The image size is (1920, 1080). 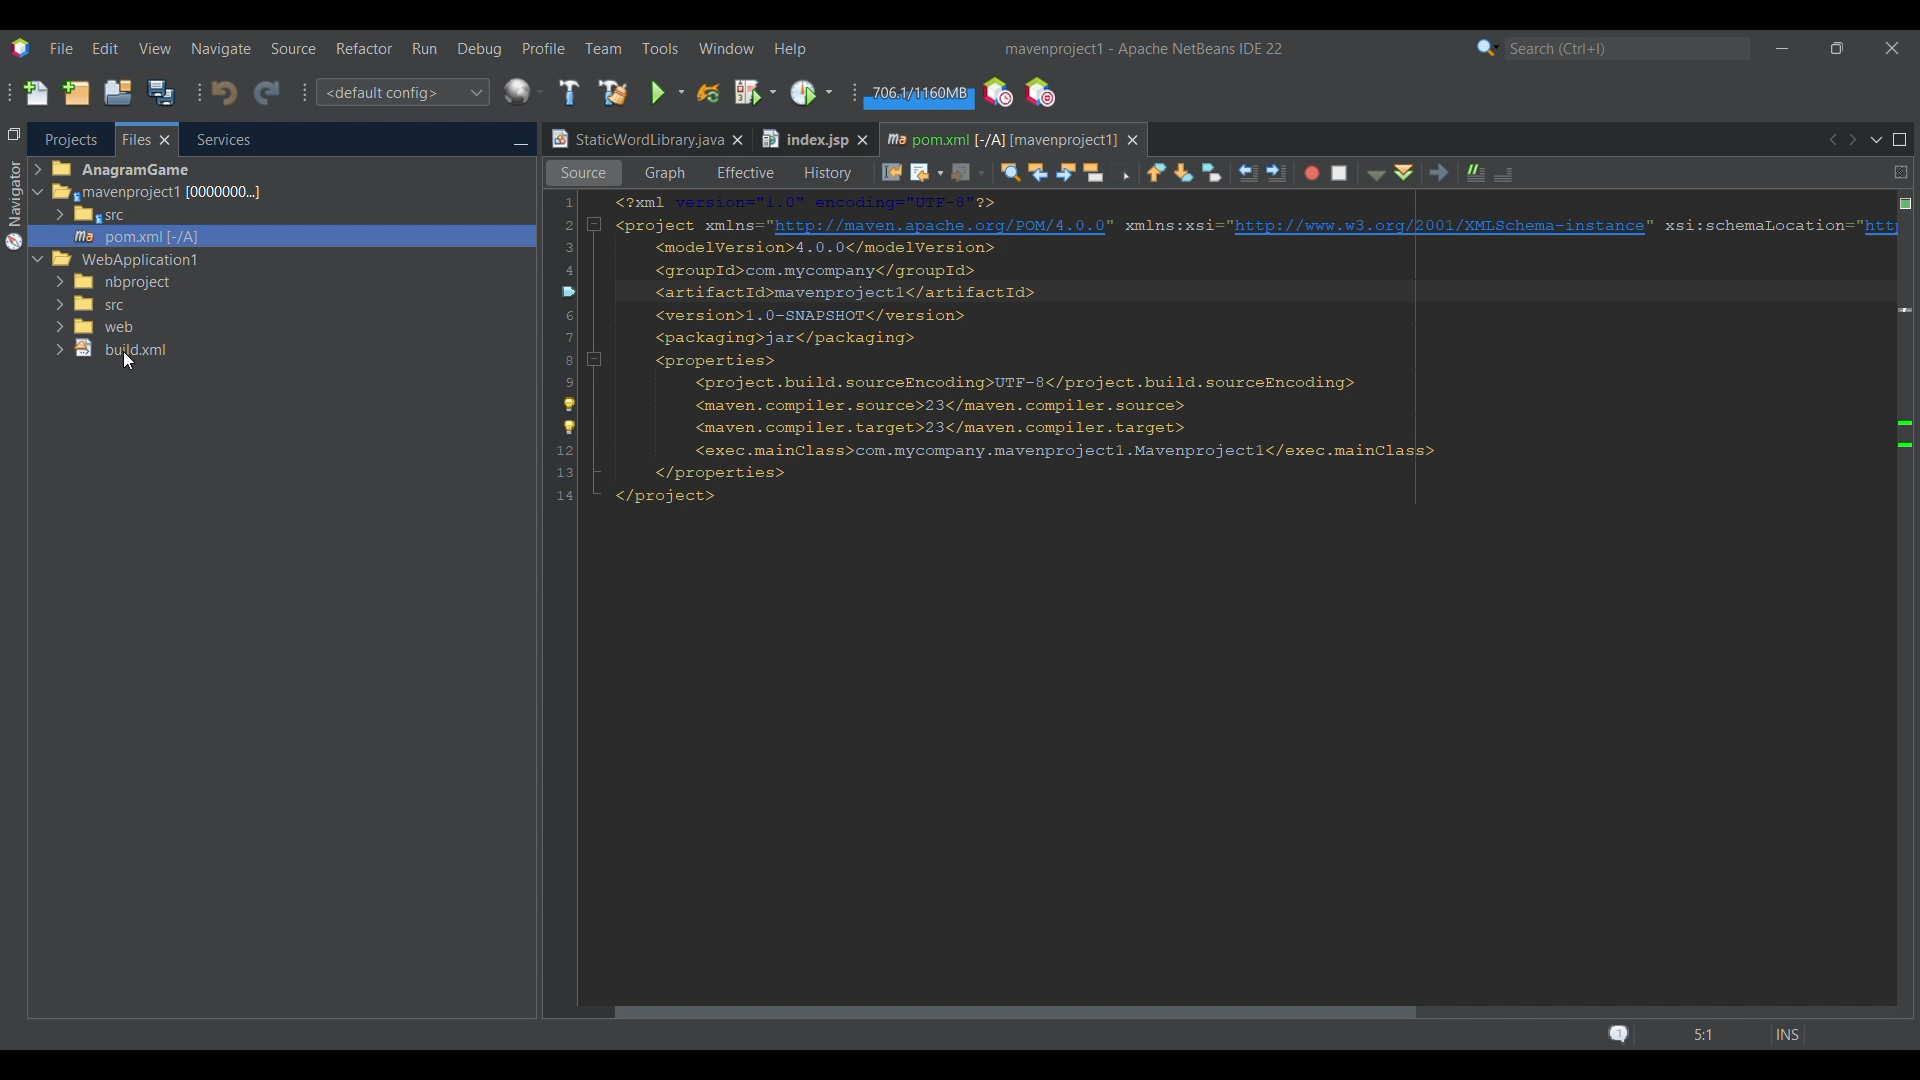 I want to click on Team menu, so click(x=603, y=48).